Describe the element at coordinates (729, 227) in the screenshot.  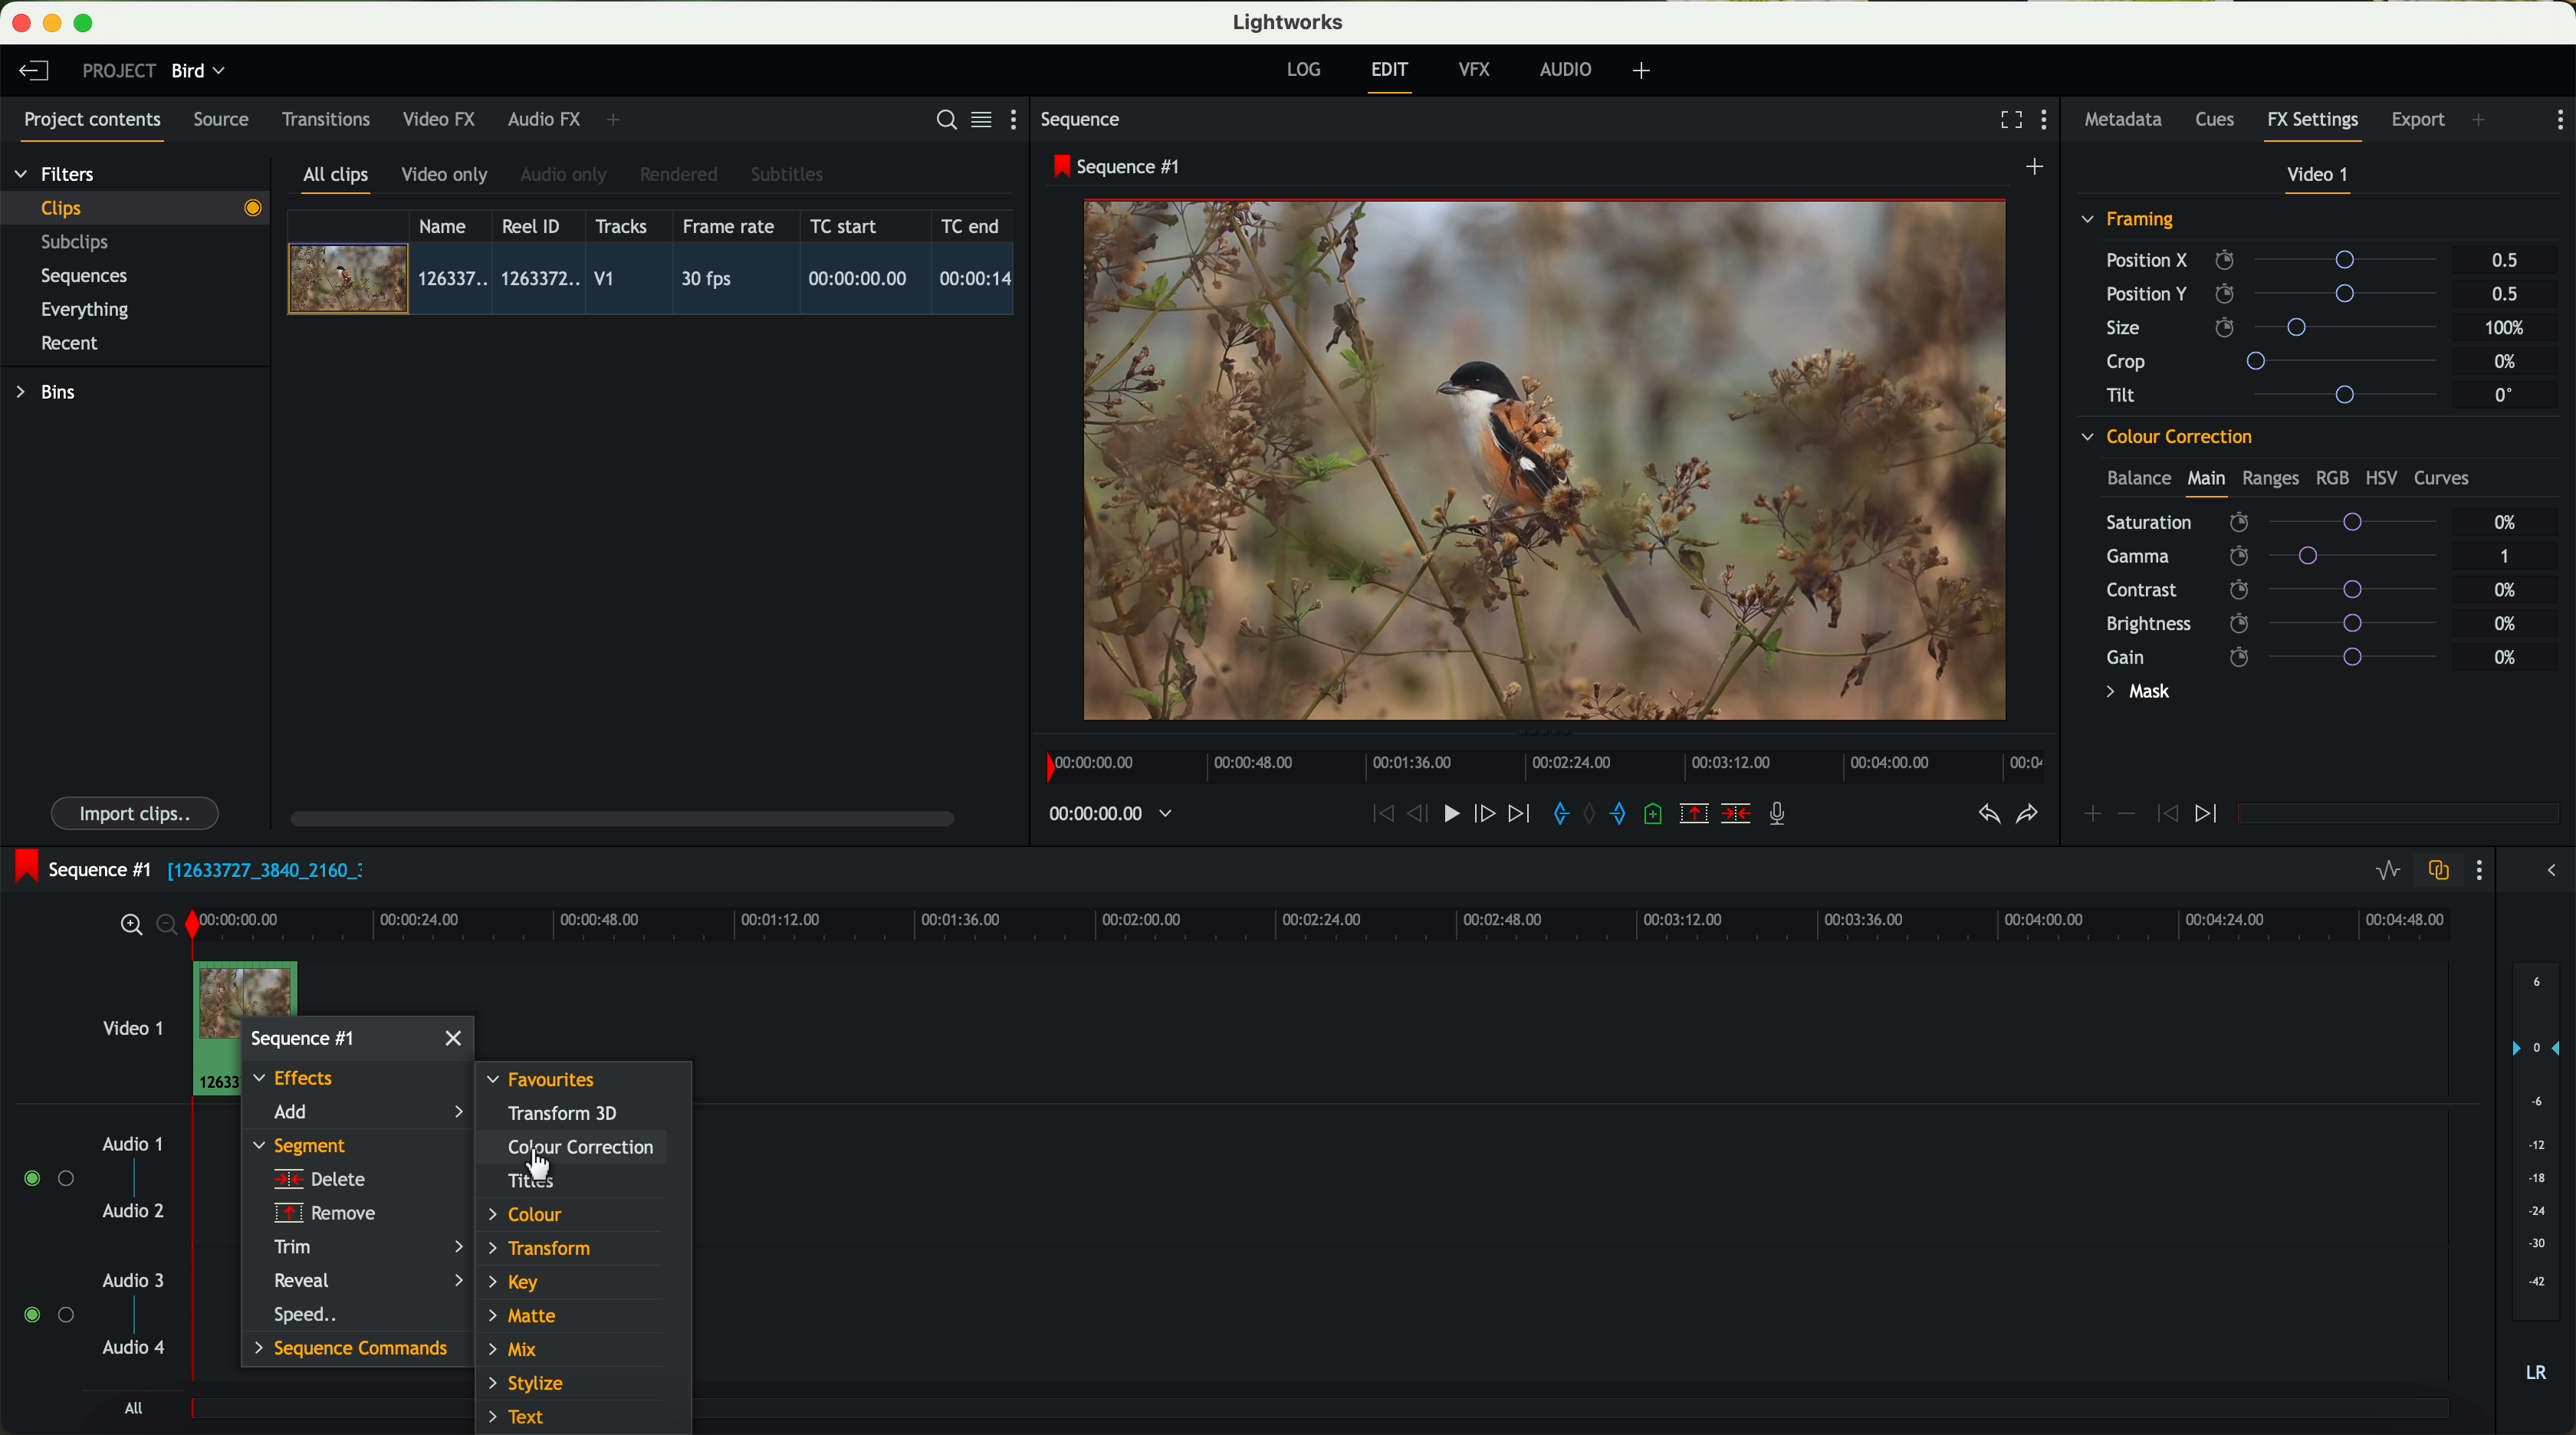
I see `frame rate` at that location.